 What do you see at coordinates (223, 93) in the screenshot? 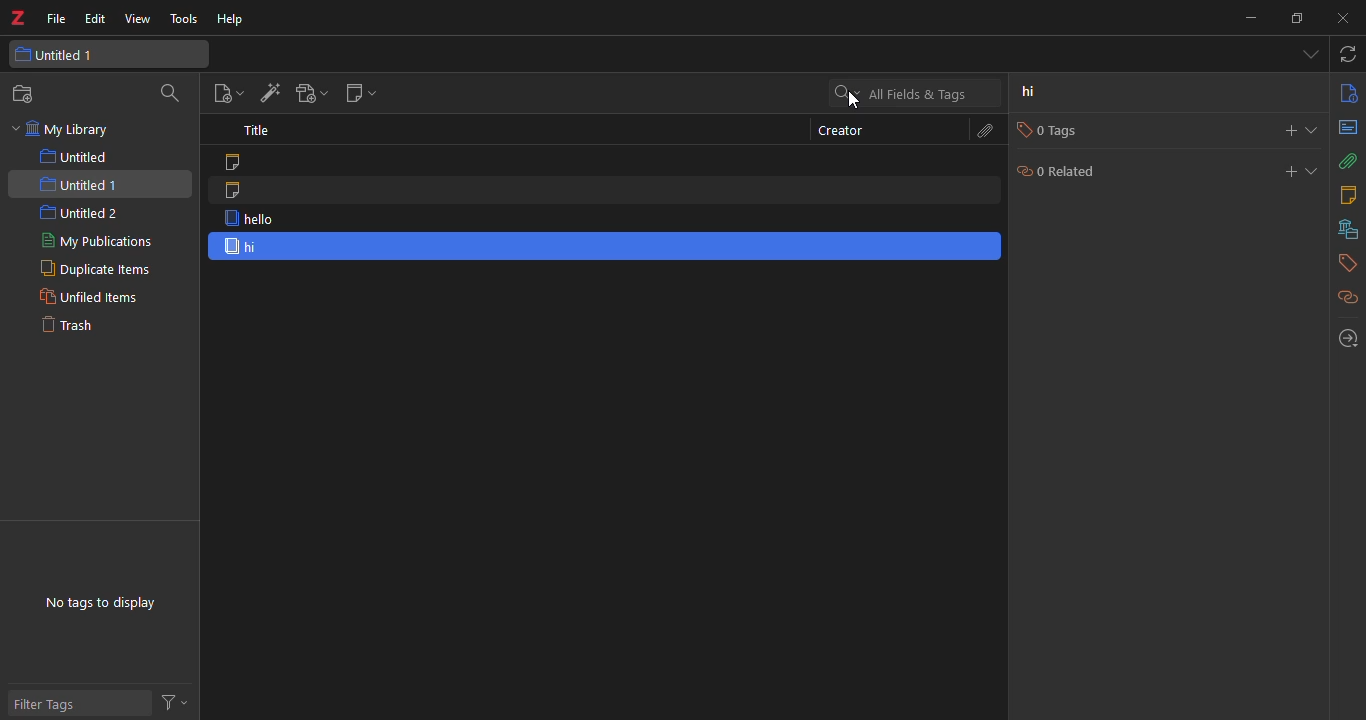
I see `new item` at bounding box center [223, 93].